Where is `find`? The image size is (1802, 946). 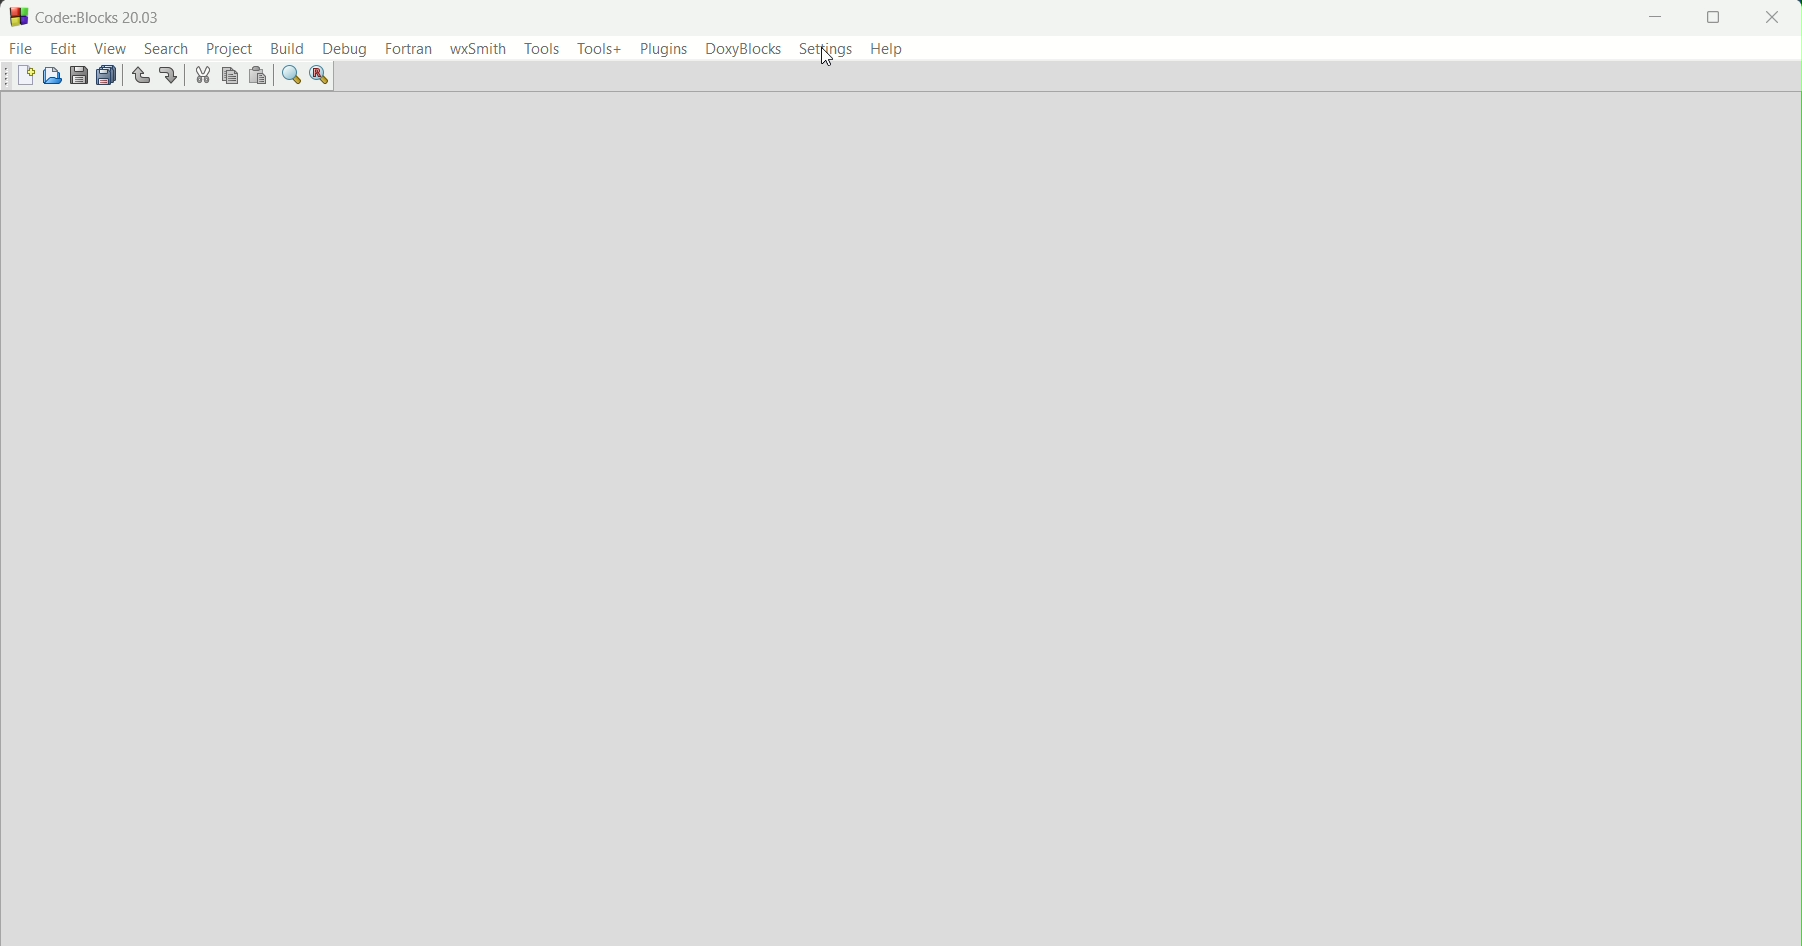
find is located at coordinates (291, 74).